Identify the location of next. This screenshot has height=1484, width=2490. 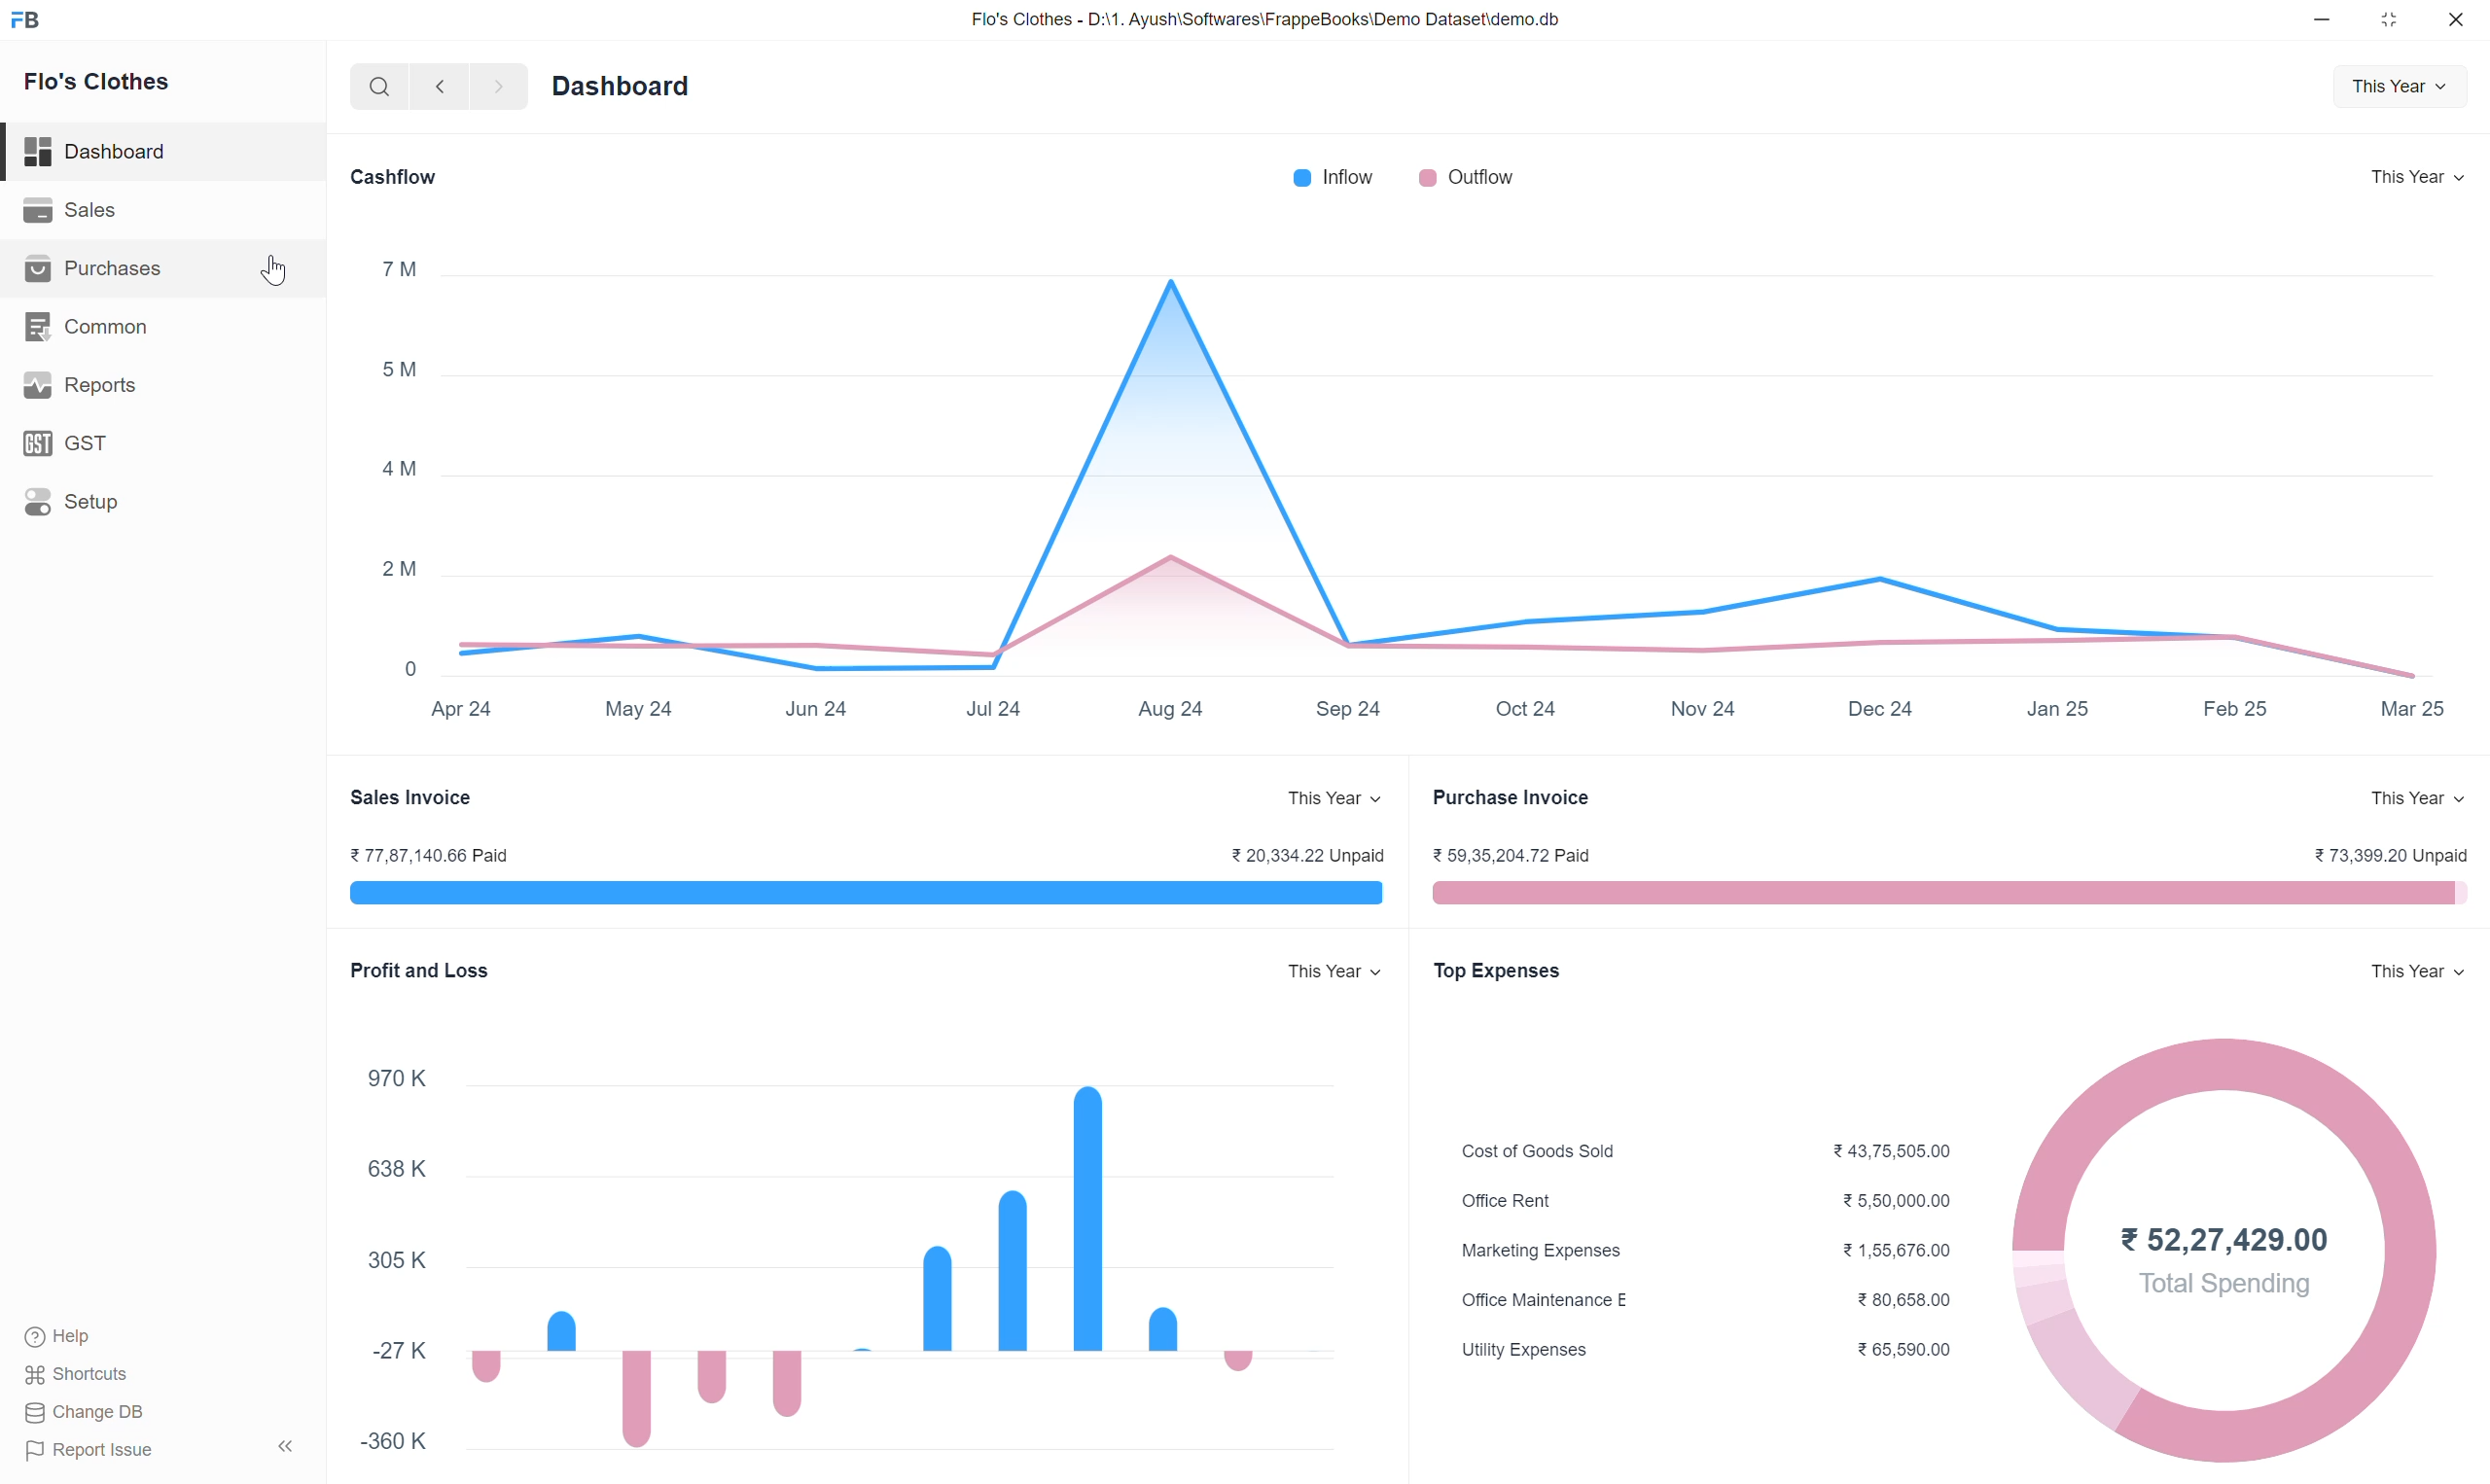
(436, 88).